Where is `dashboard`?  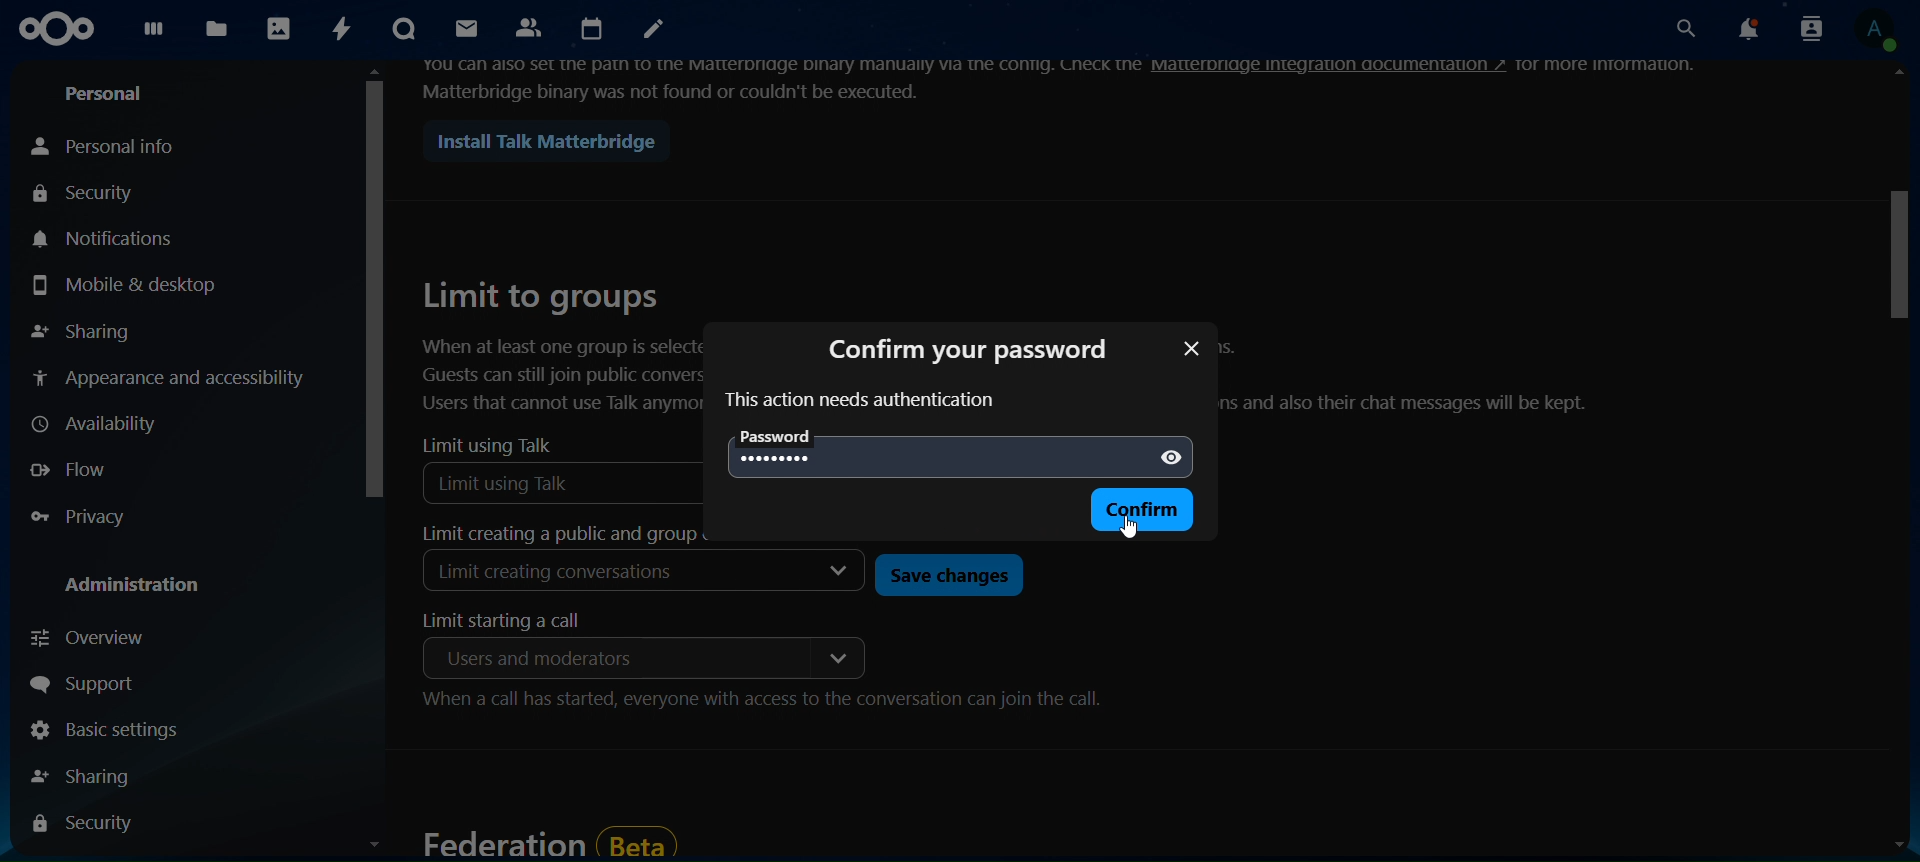 dashboard is located at coordinates (157, 34).